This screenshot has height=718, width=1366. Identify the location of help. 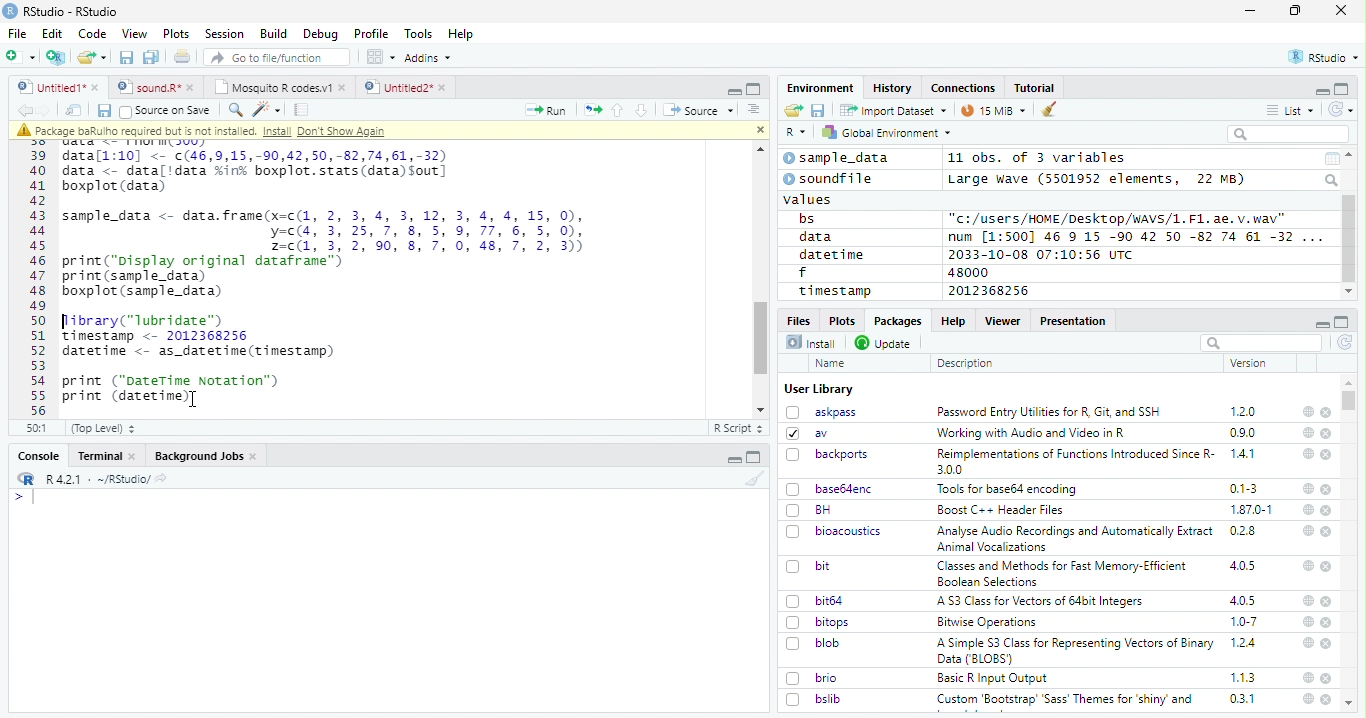
(1306, 530).